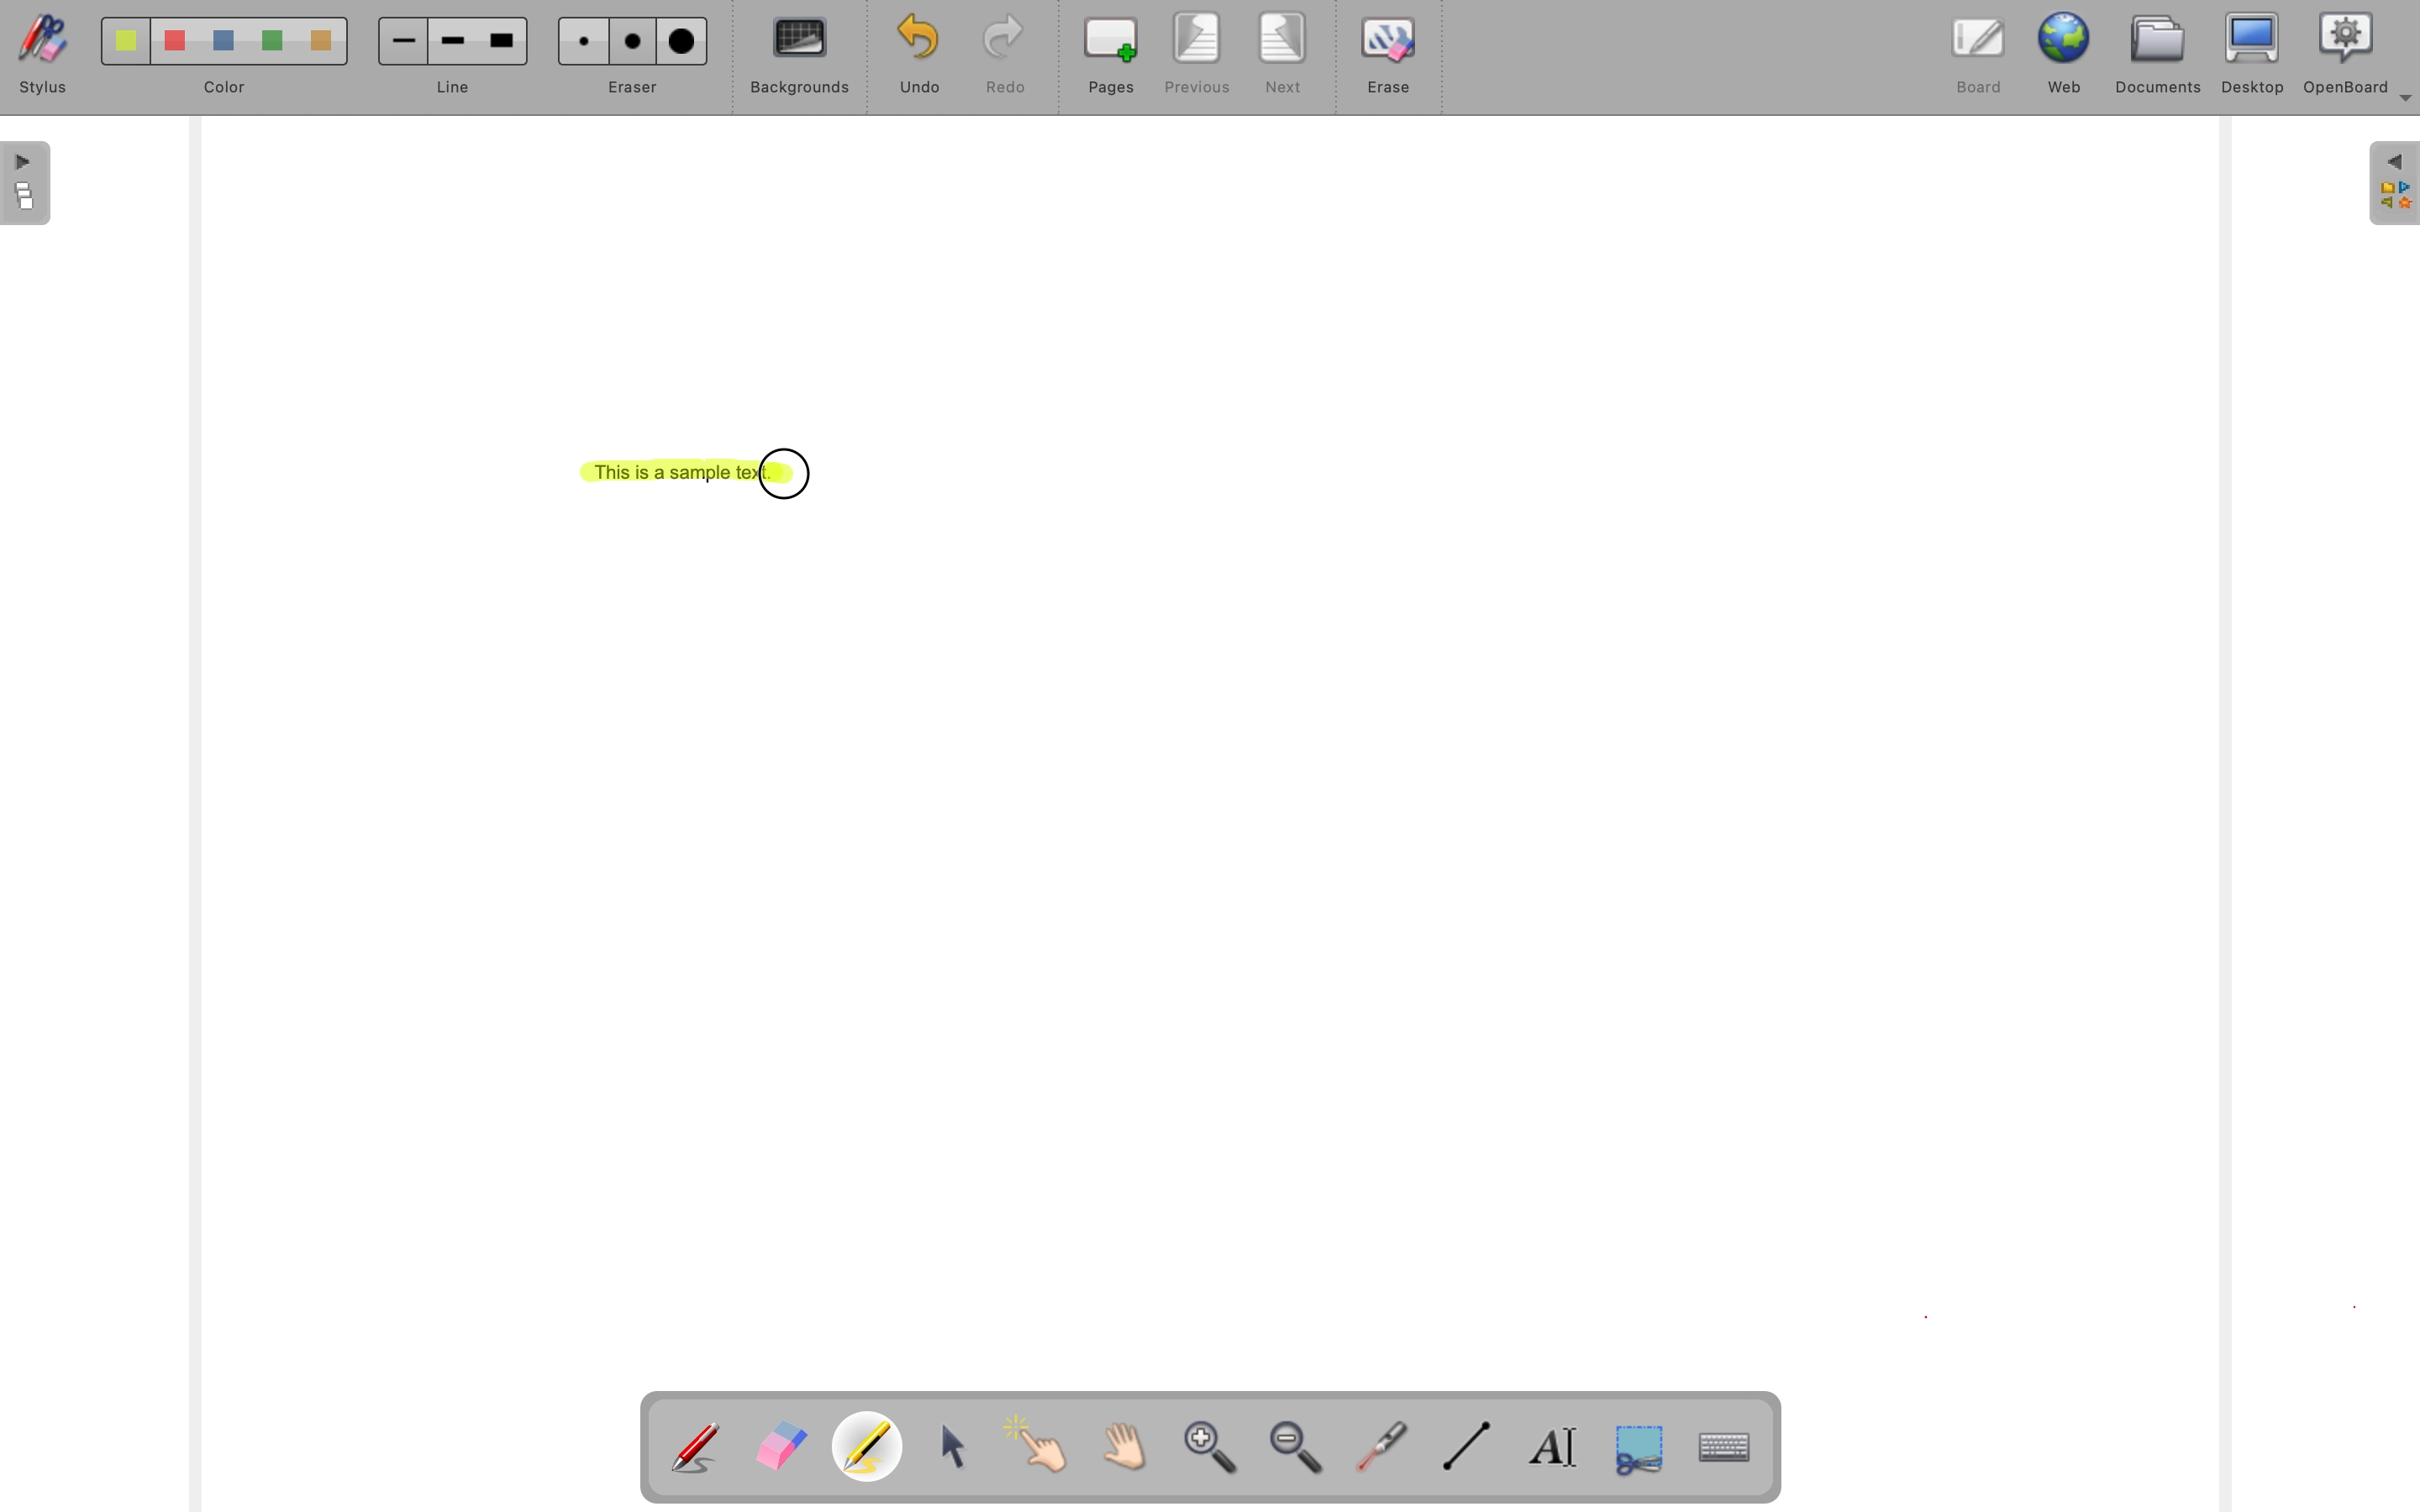 This screenshot has height=1512, width=2420. Describe the element at coordinates (27, 185) in the screenshot. I see `The flatplan (left panel)` at that location.